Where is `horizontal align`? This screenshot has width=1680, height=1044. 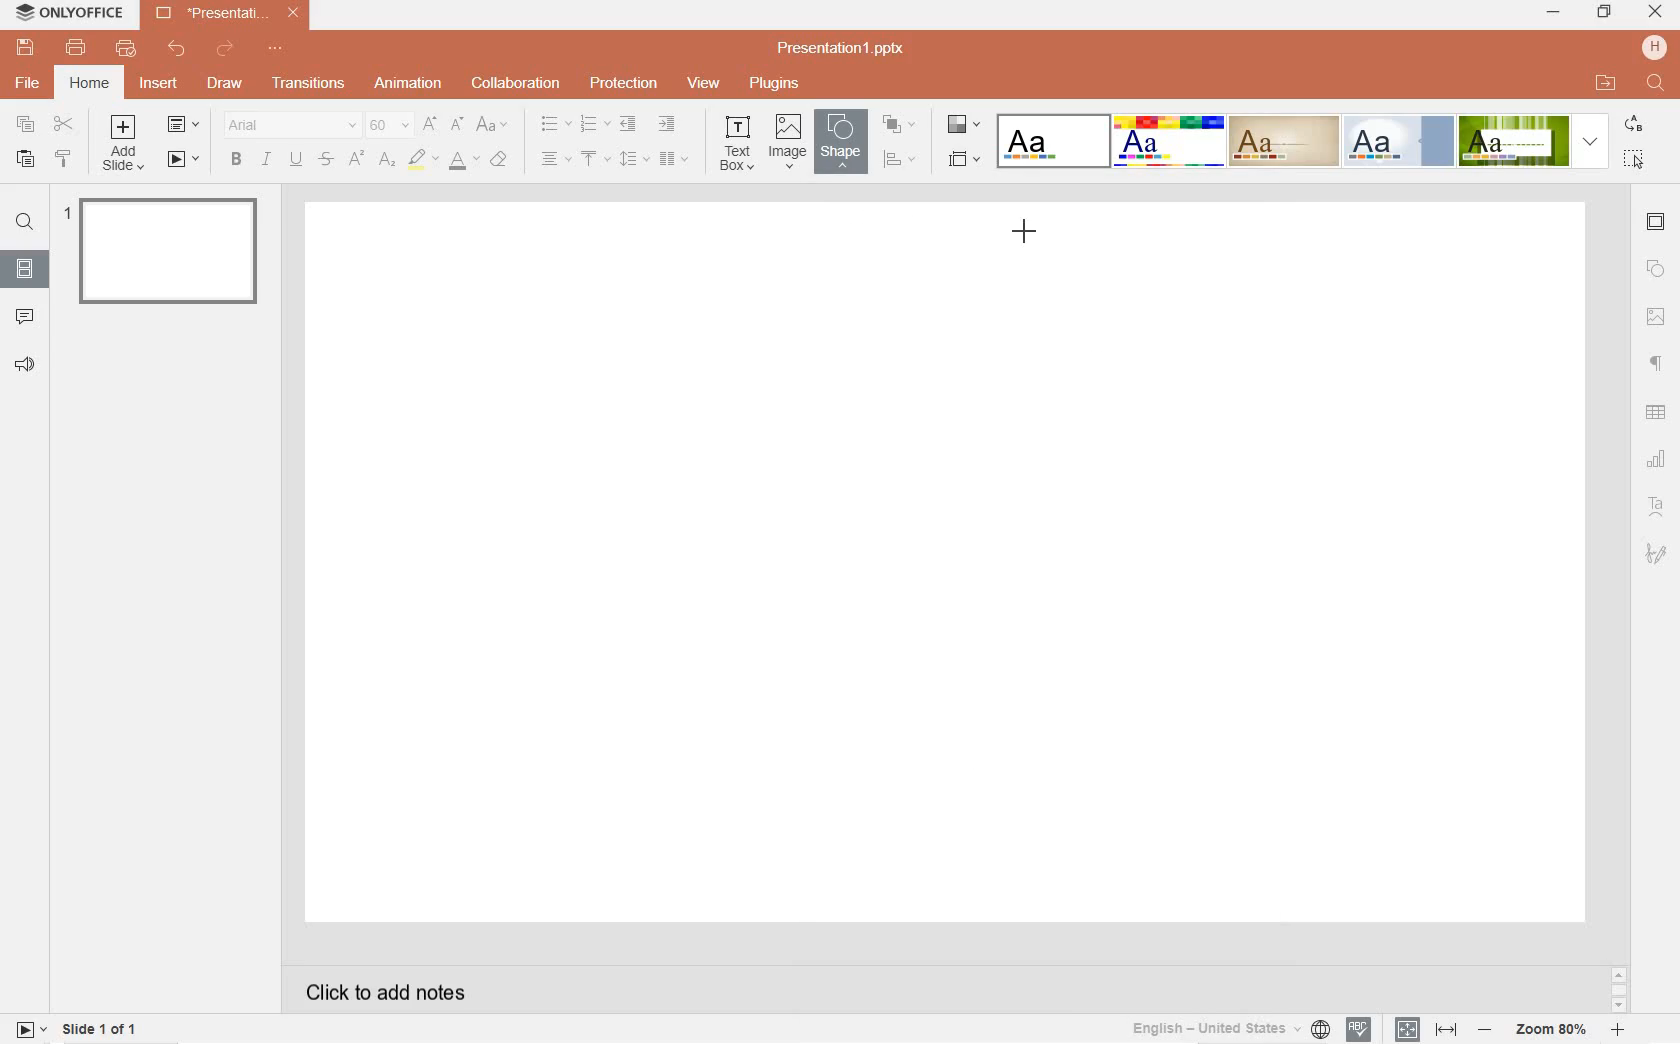
horizontal align is located at coordinates (555, 160).